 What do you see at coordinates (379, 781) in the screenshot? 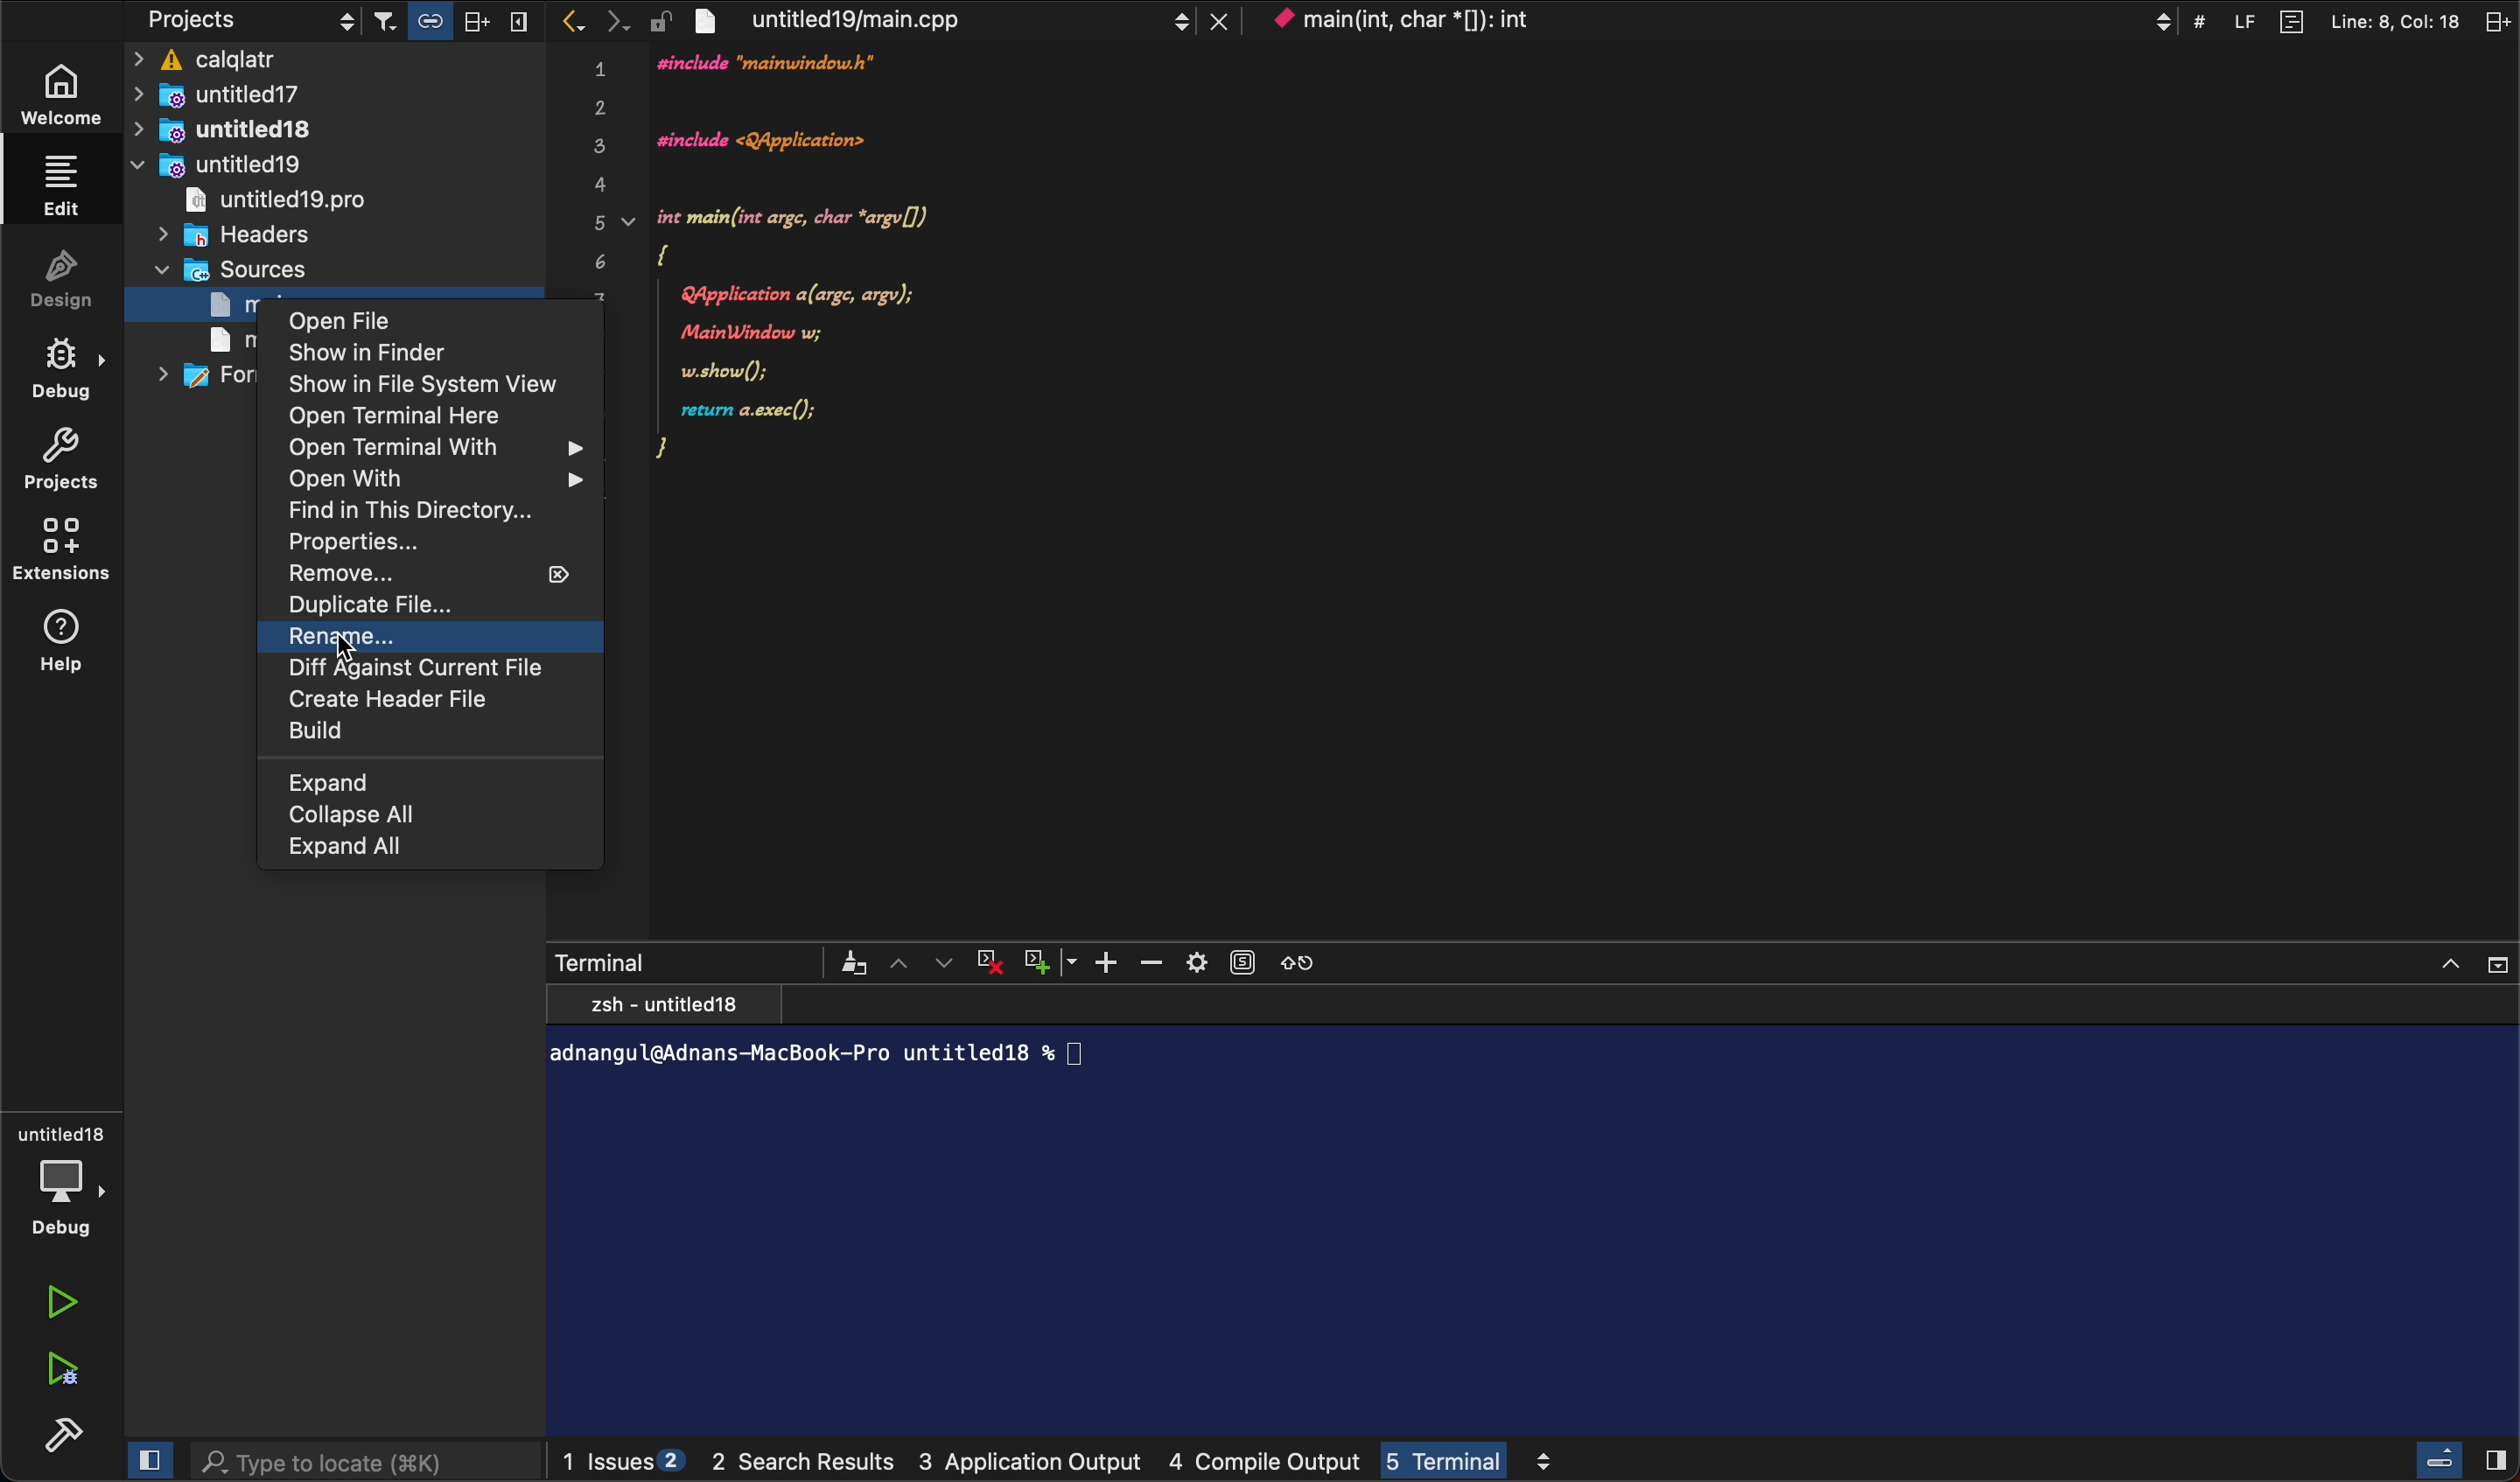
I see `expand` at bounding box center [379, 781].